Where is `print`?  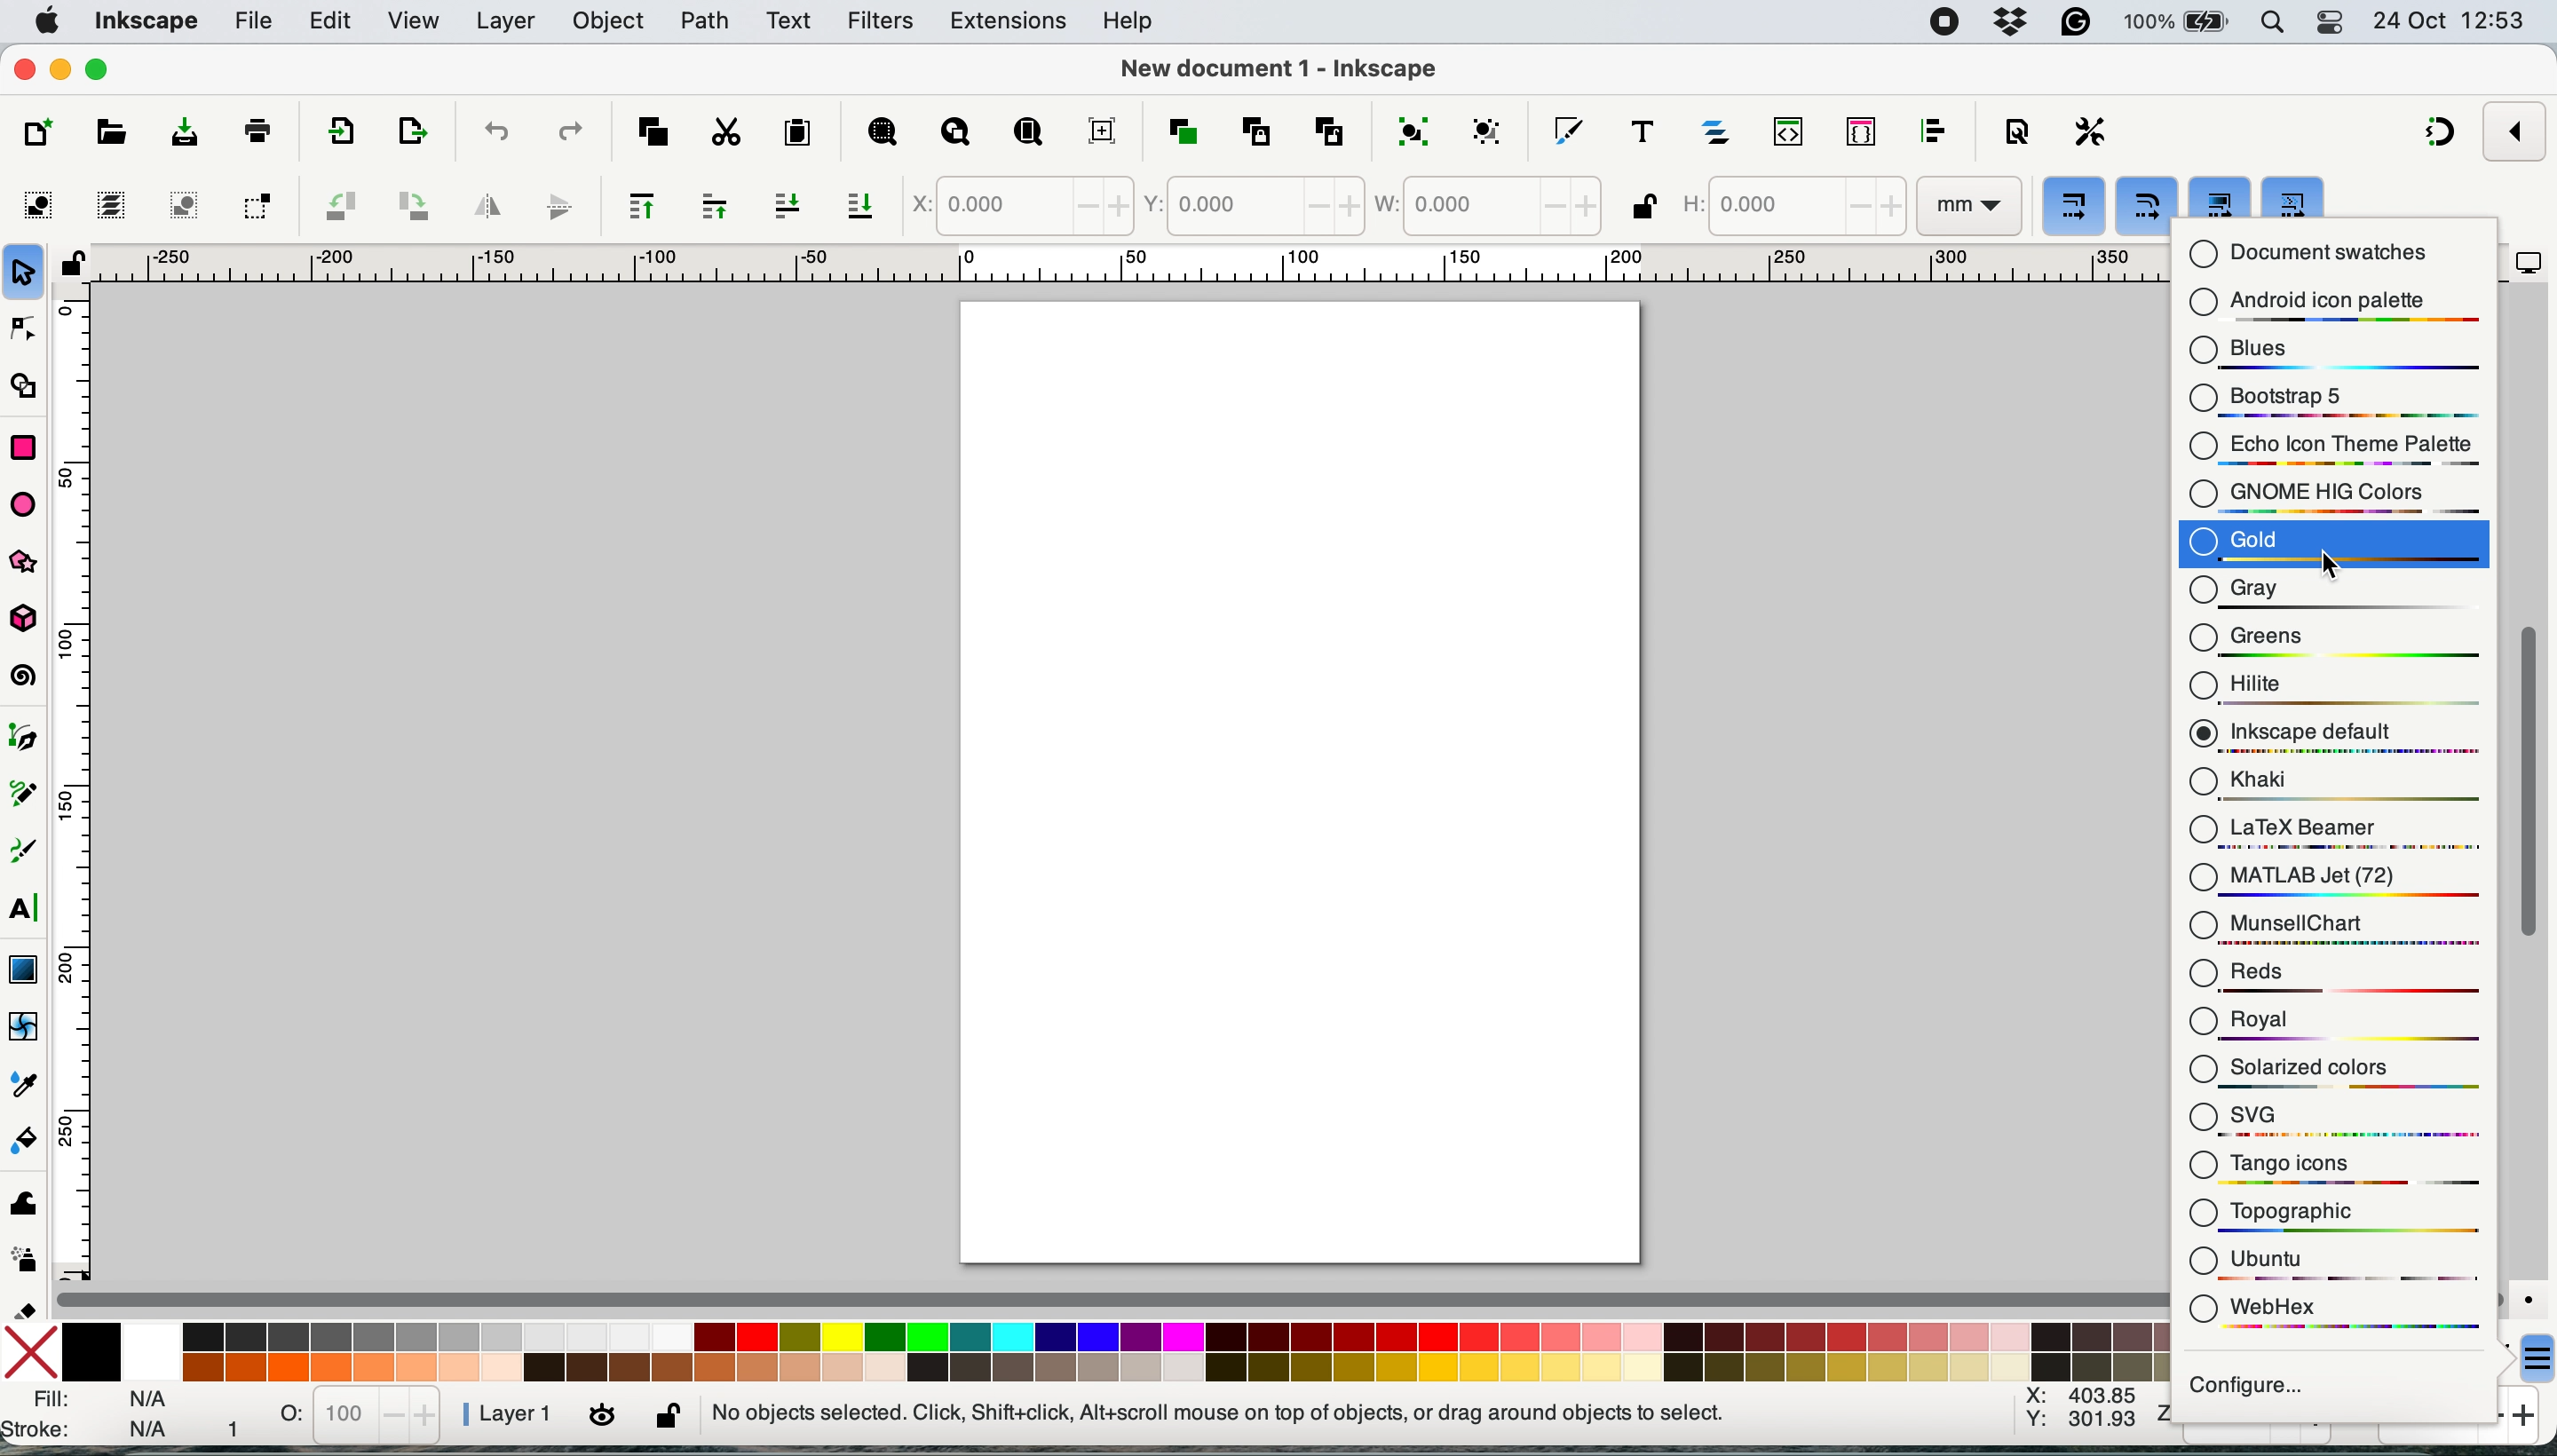
print is located at coordinates (258, 131).